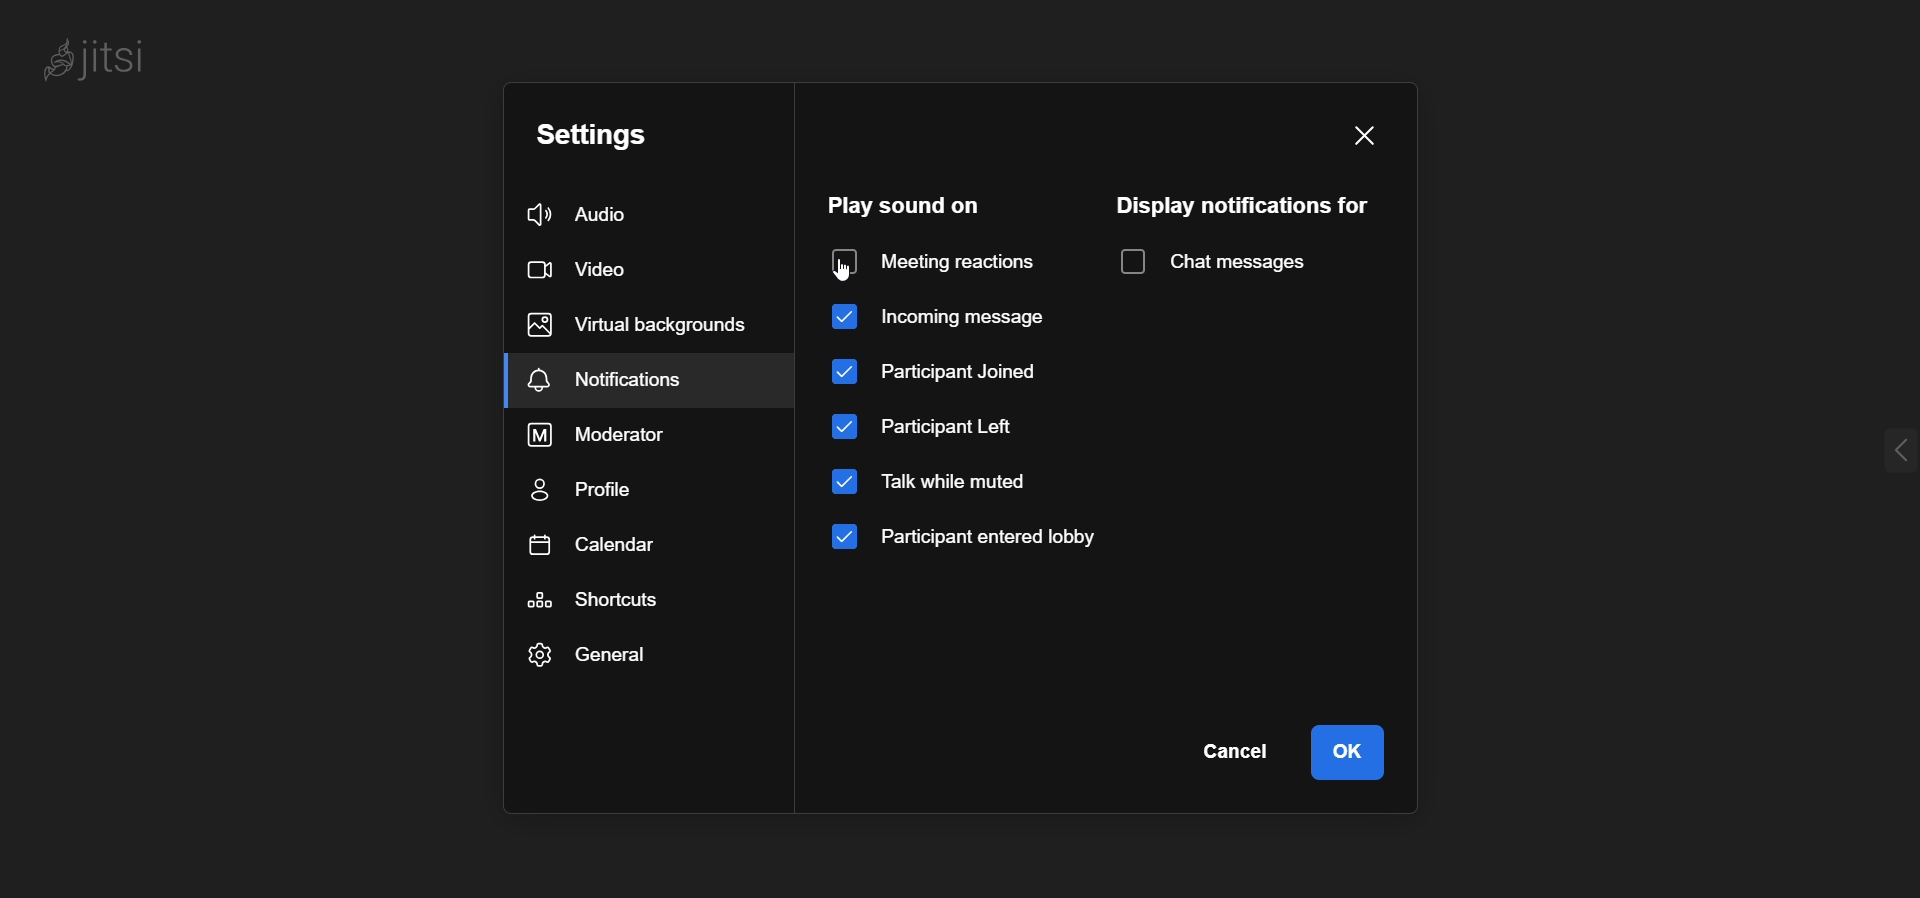 This screenshot has height=898, width=1920. I want to click on calendar, so click(601, 546).